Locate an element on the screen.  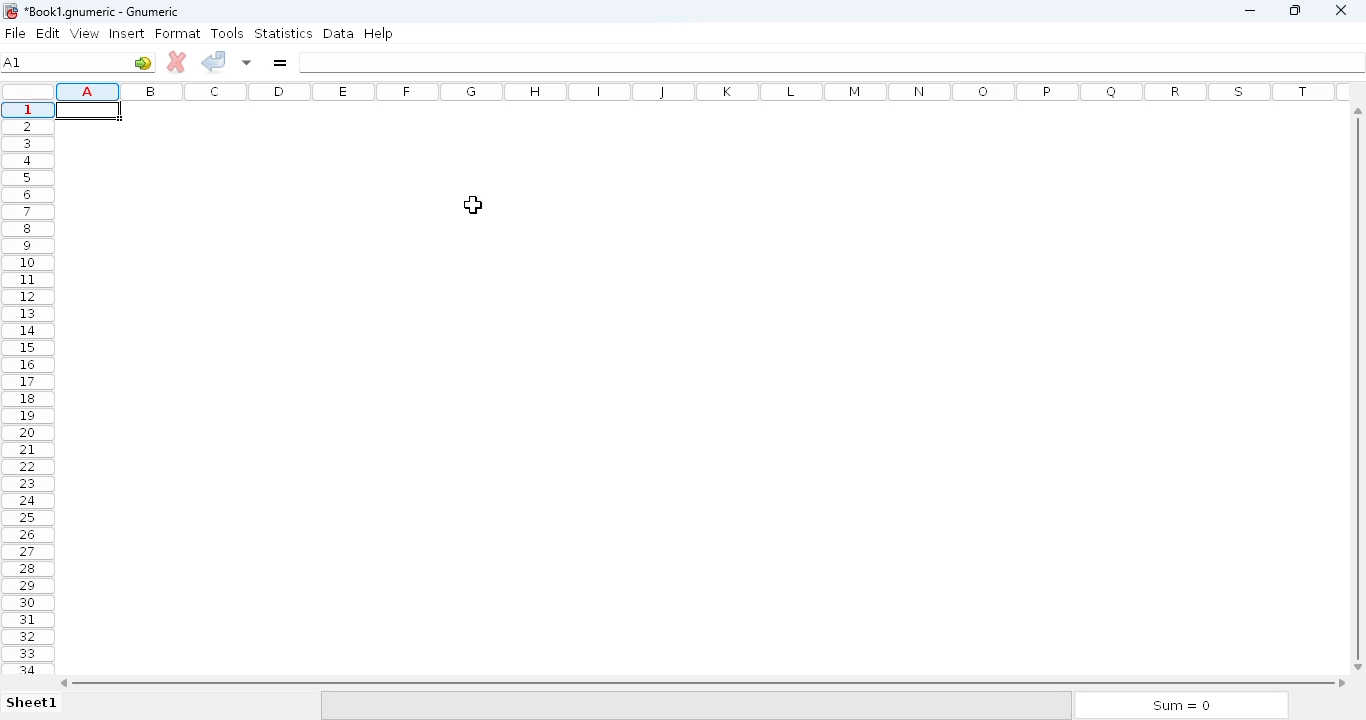
Sheet1 is located at coordinates (34, 704).